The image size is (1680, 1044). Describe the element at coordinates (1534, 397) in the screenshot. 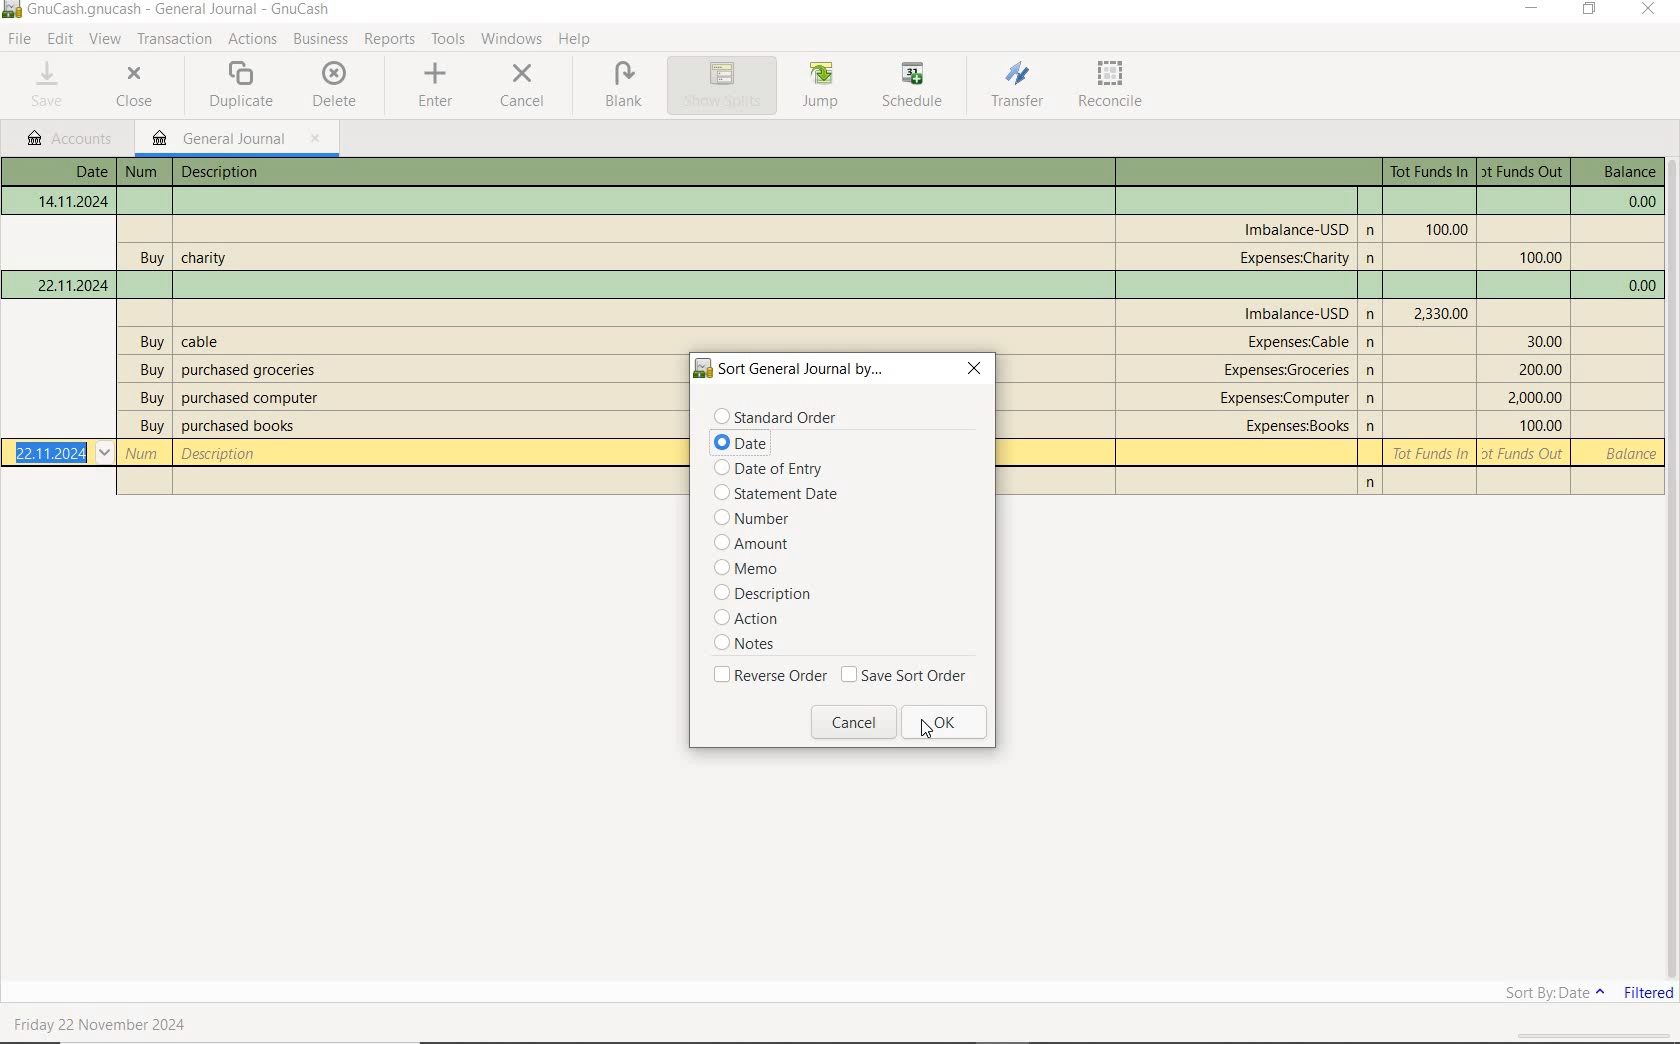

I see `Tot Funds Out` at that location.